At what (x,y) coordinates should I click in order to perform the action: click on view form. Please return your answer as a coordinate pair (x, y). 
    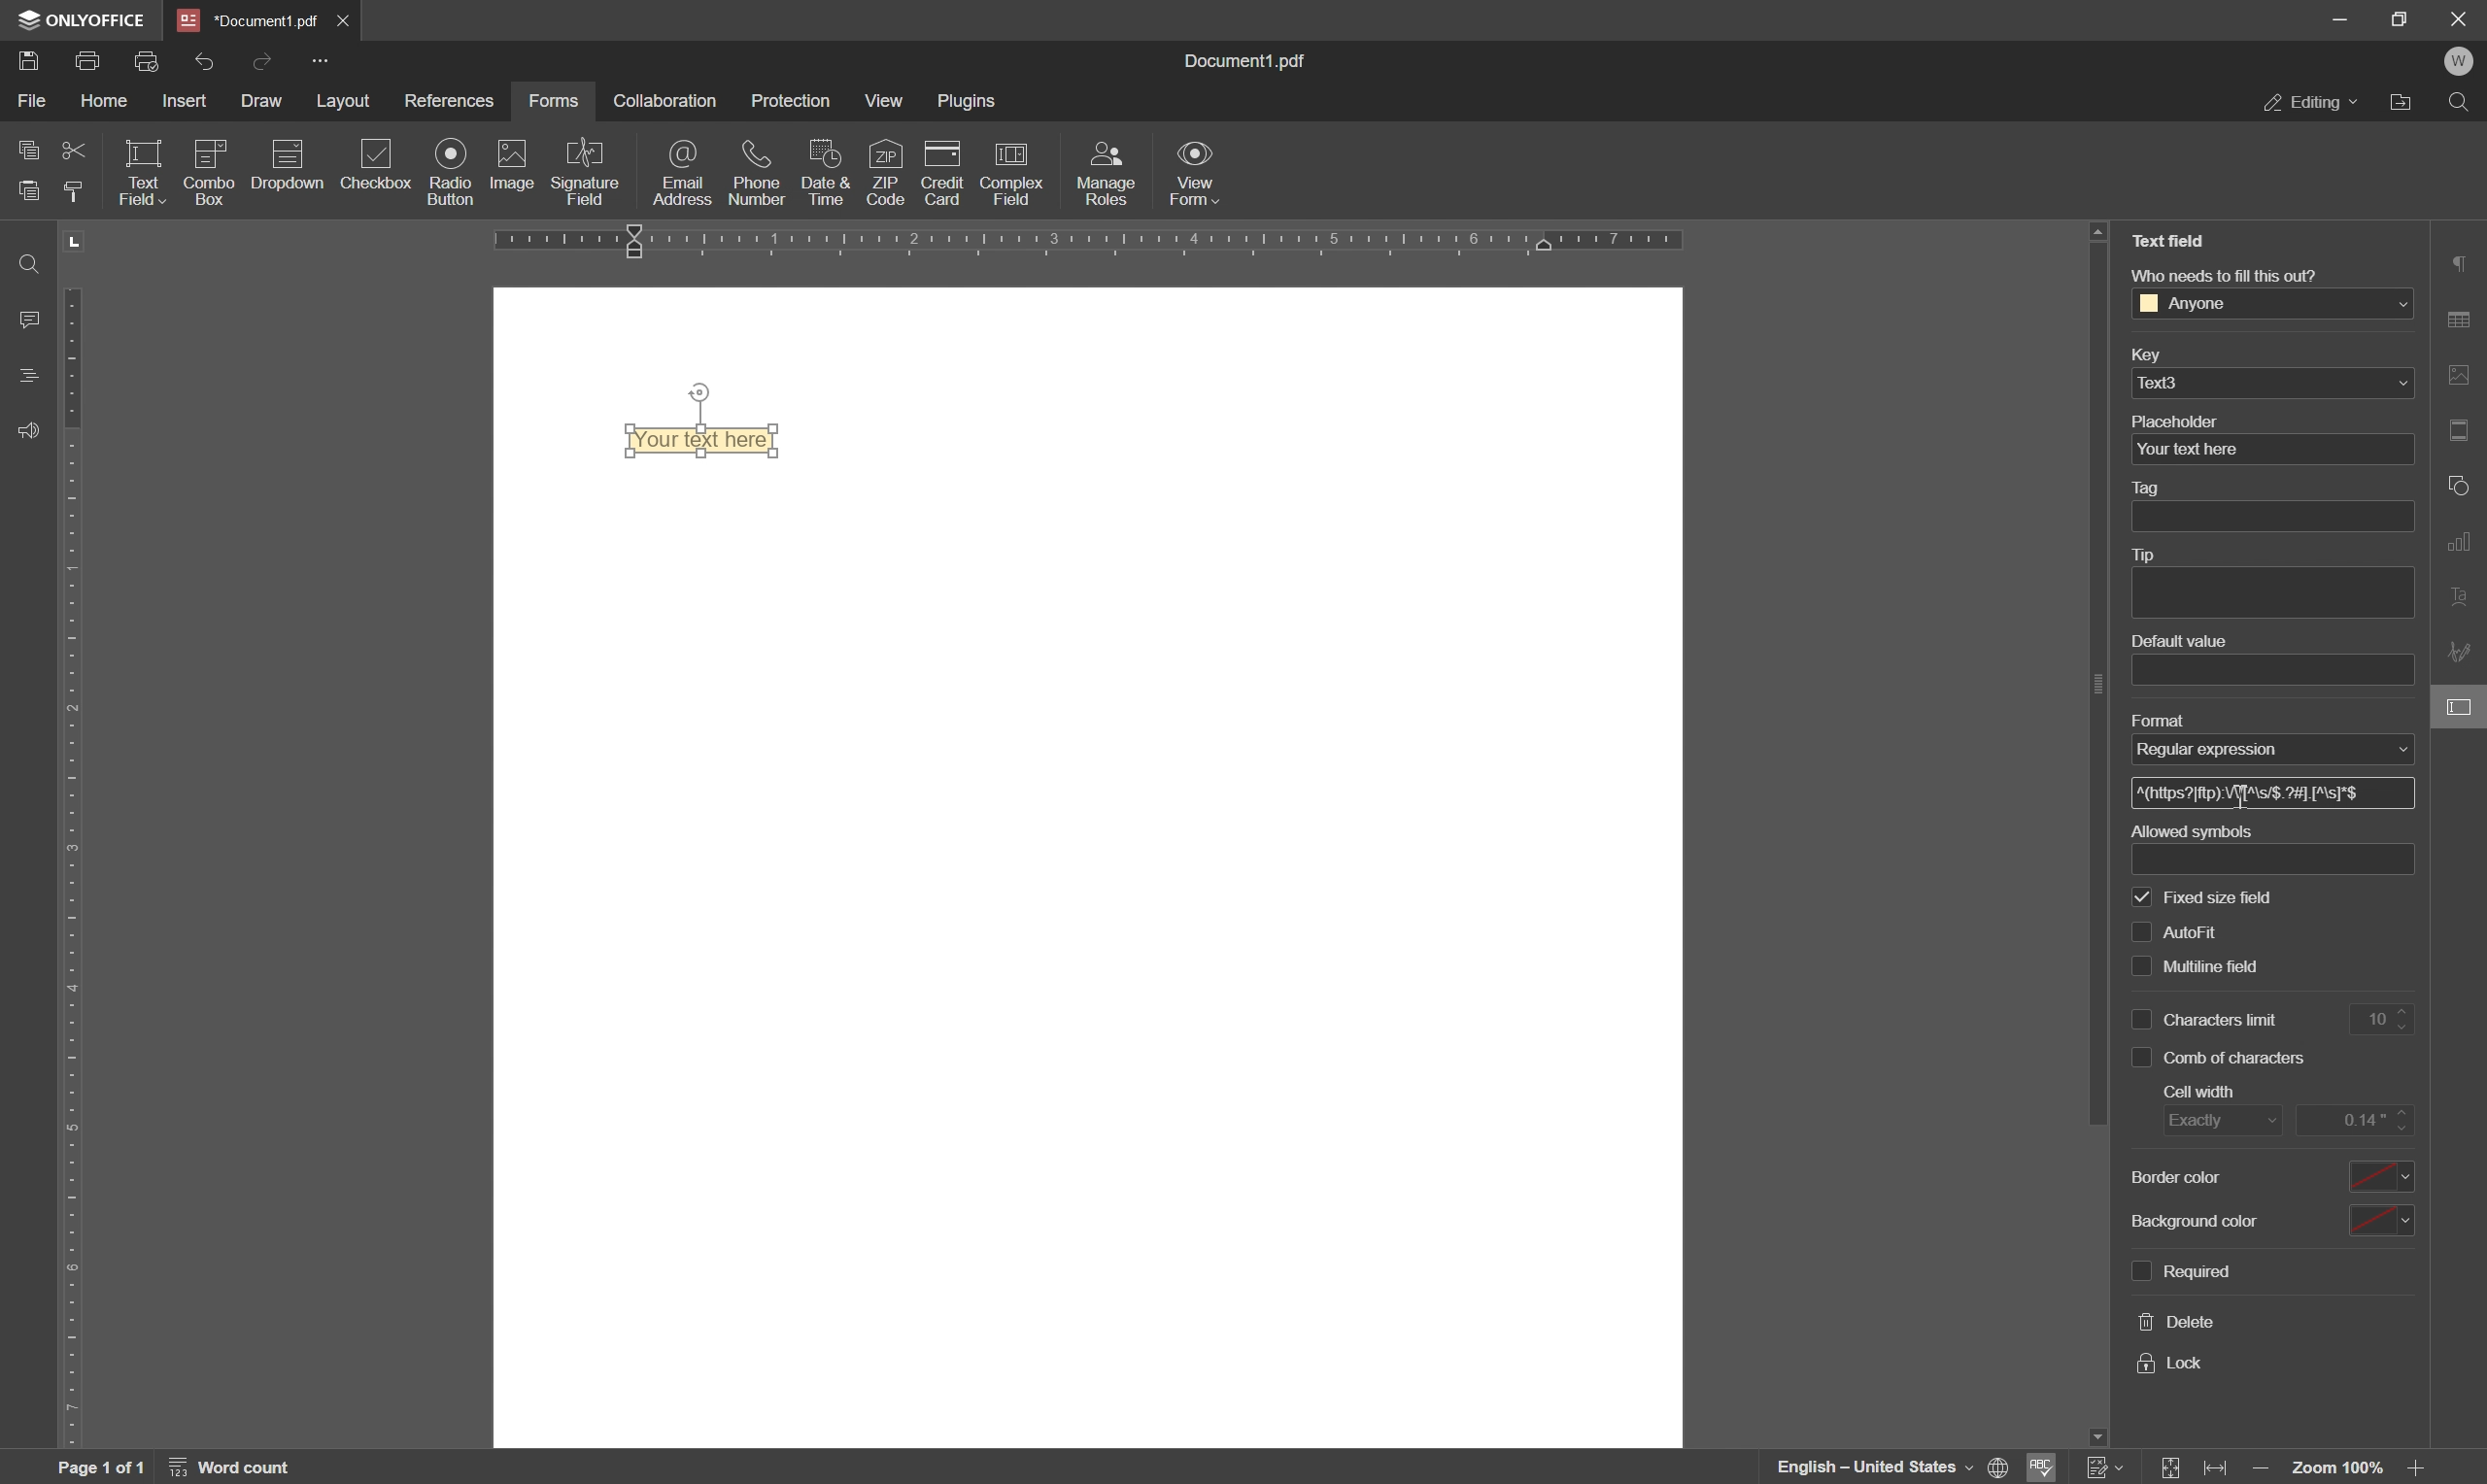
    Looking at the image, I should click on (1198, 177).